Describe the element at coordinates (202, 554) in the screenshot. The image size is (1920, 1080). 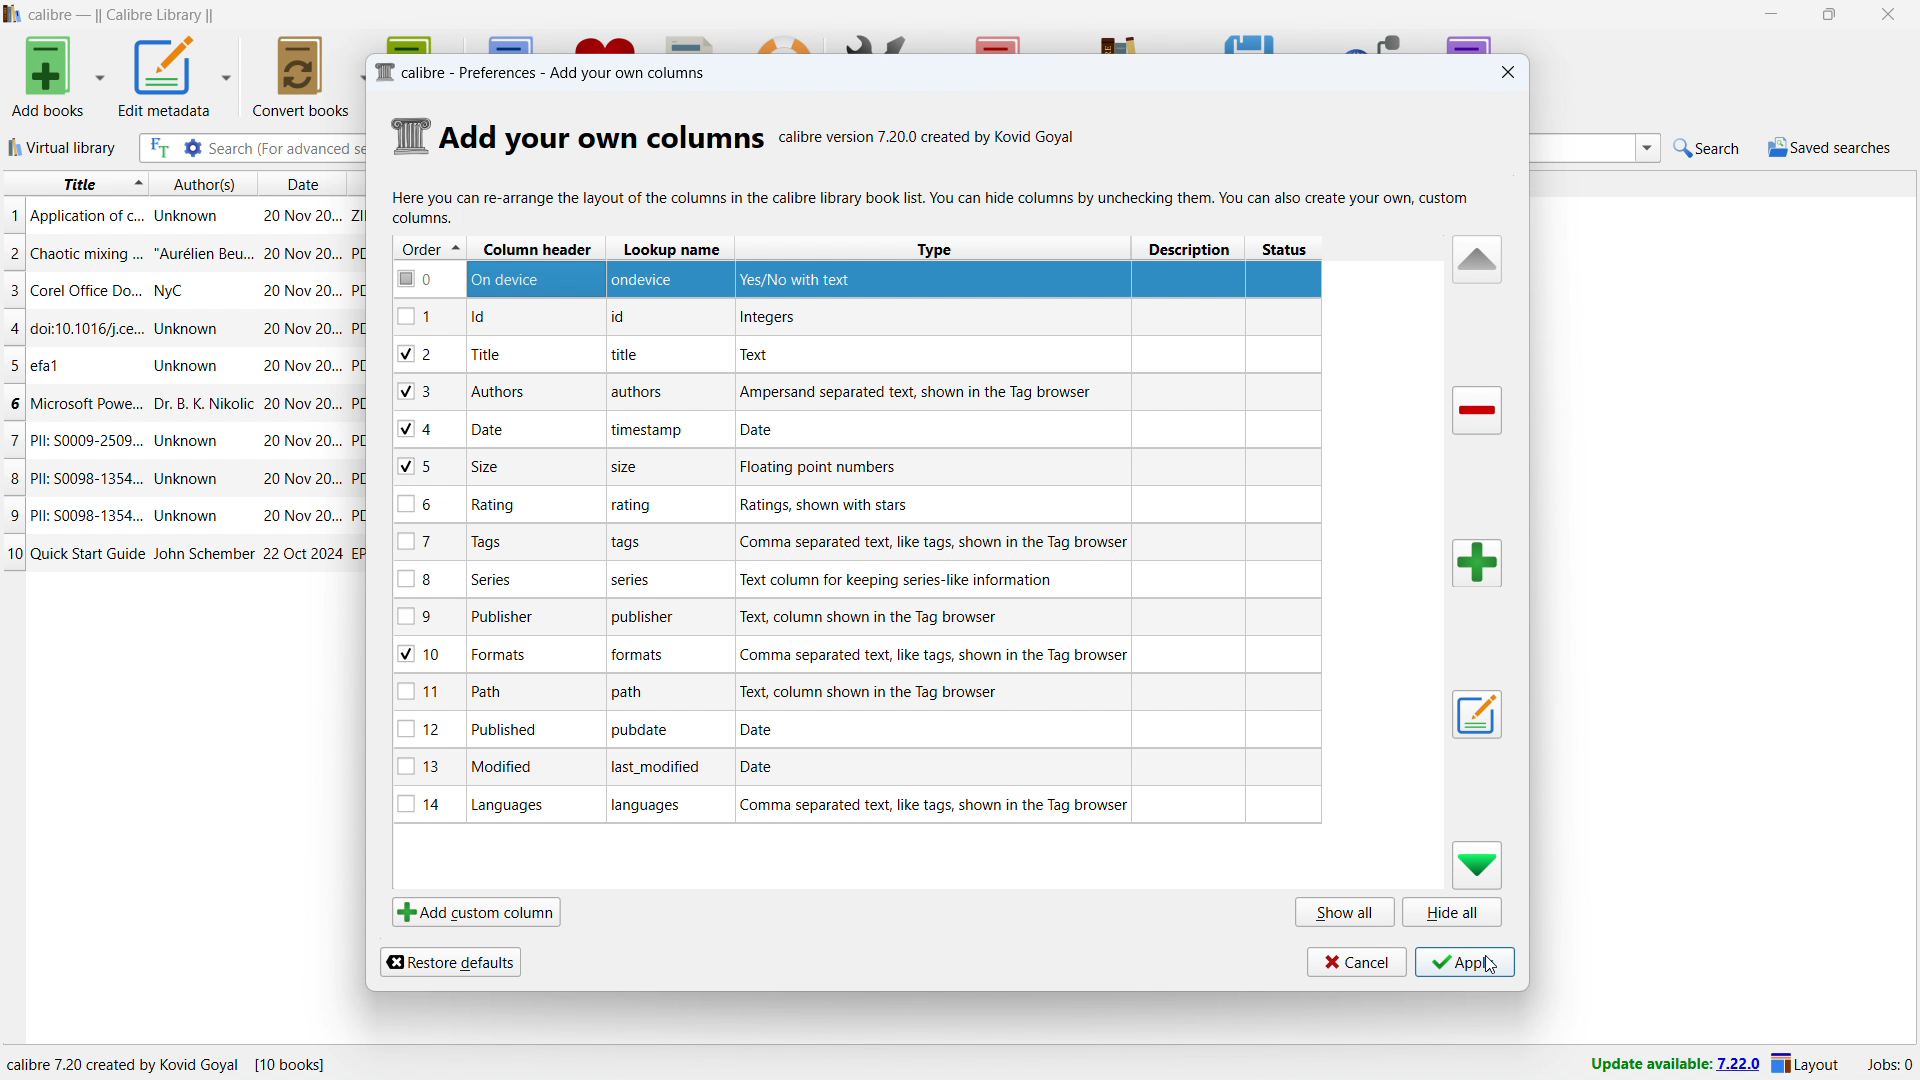
I see `author` at that location.